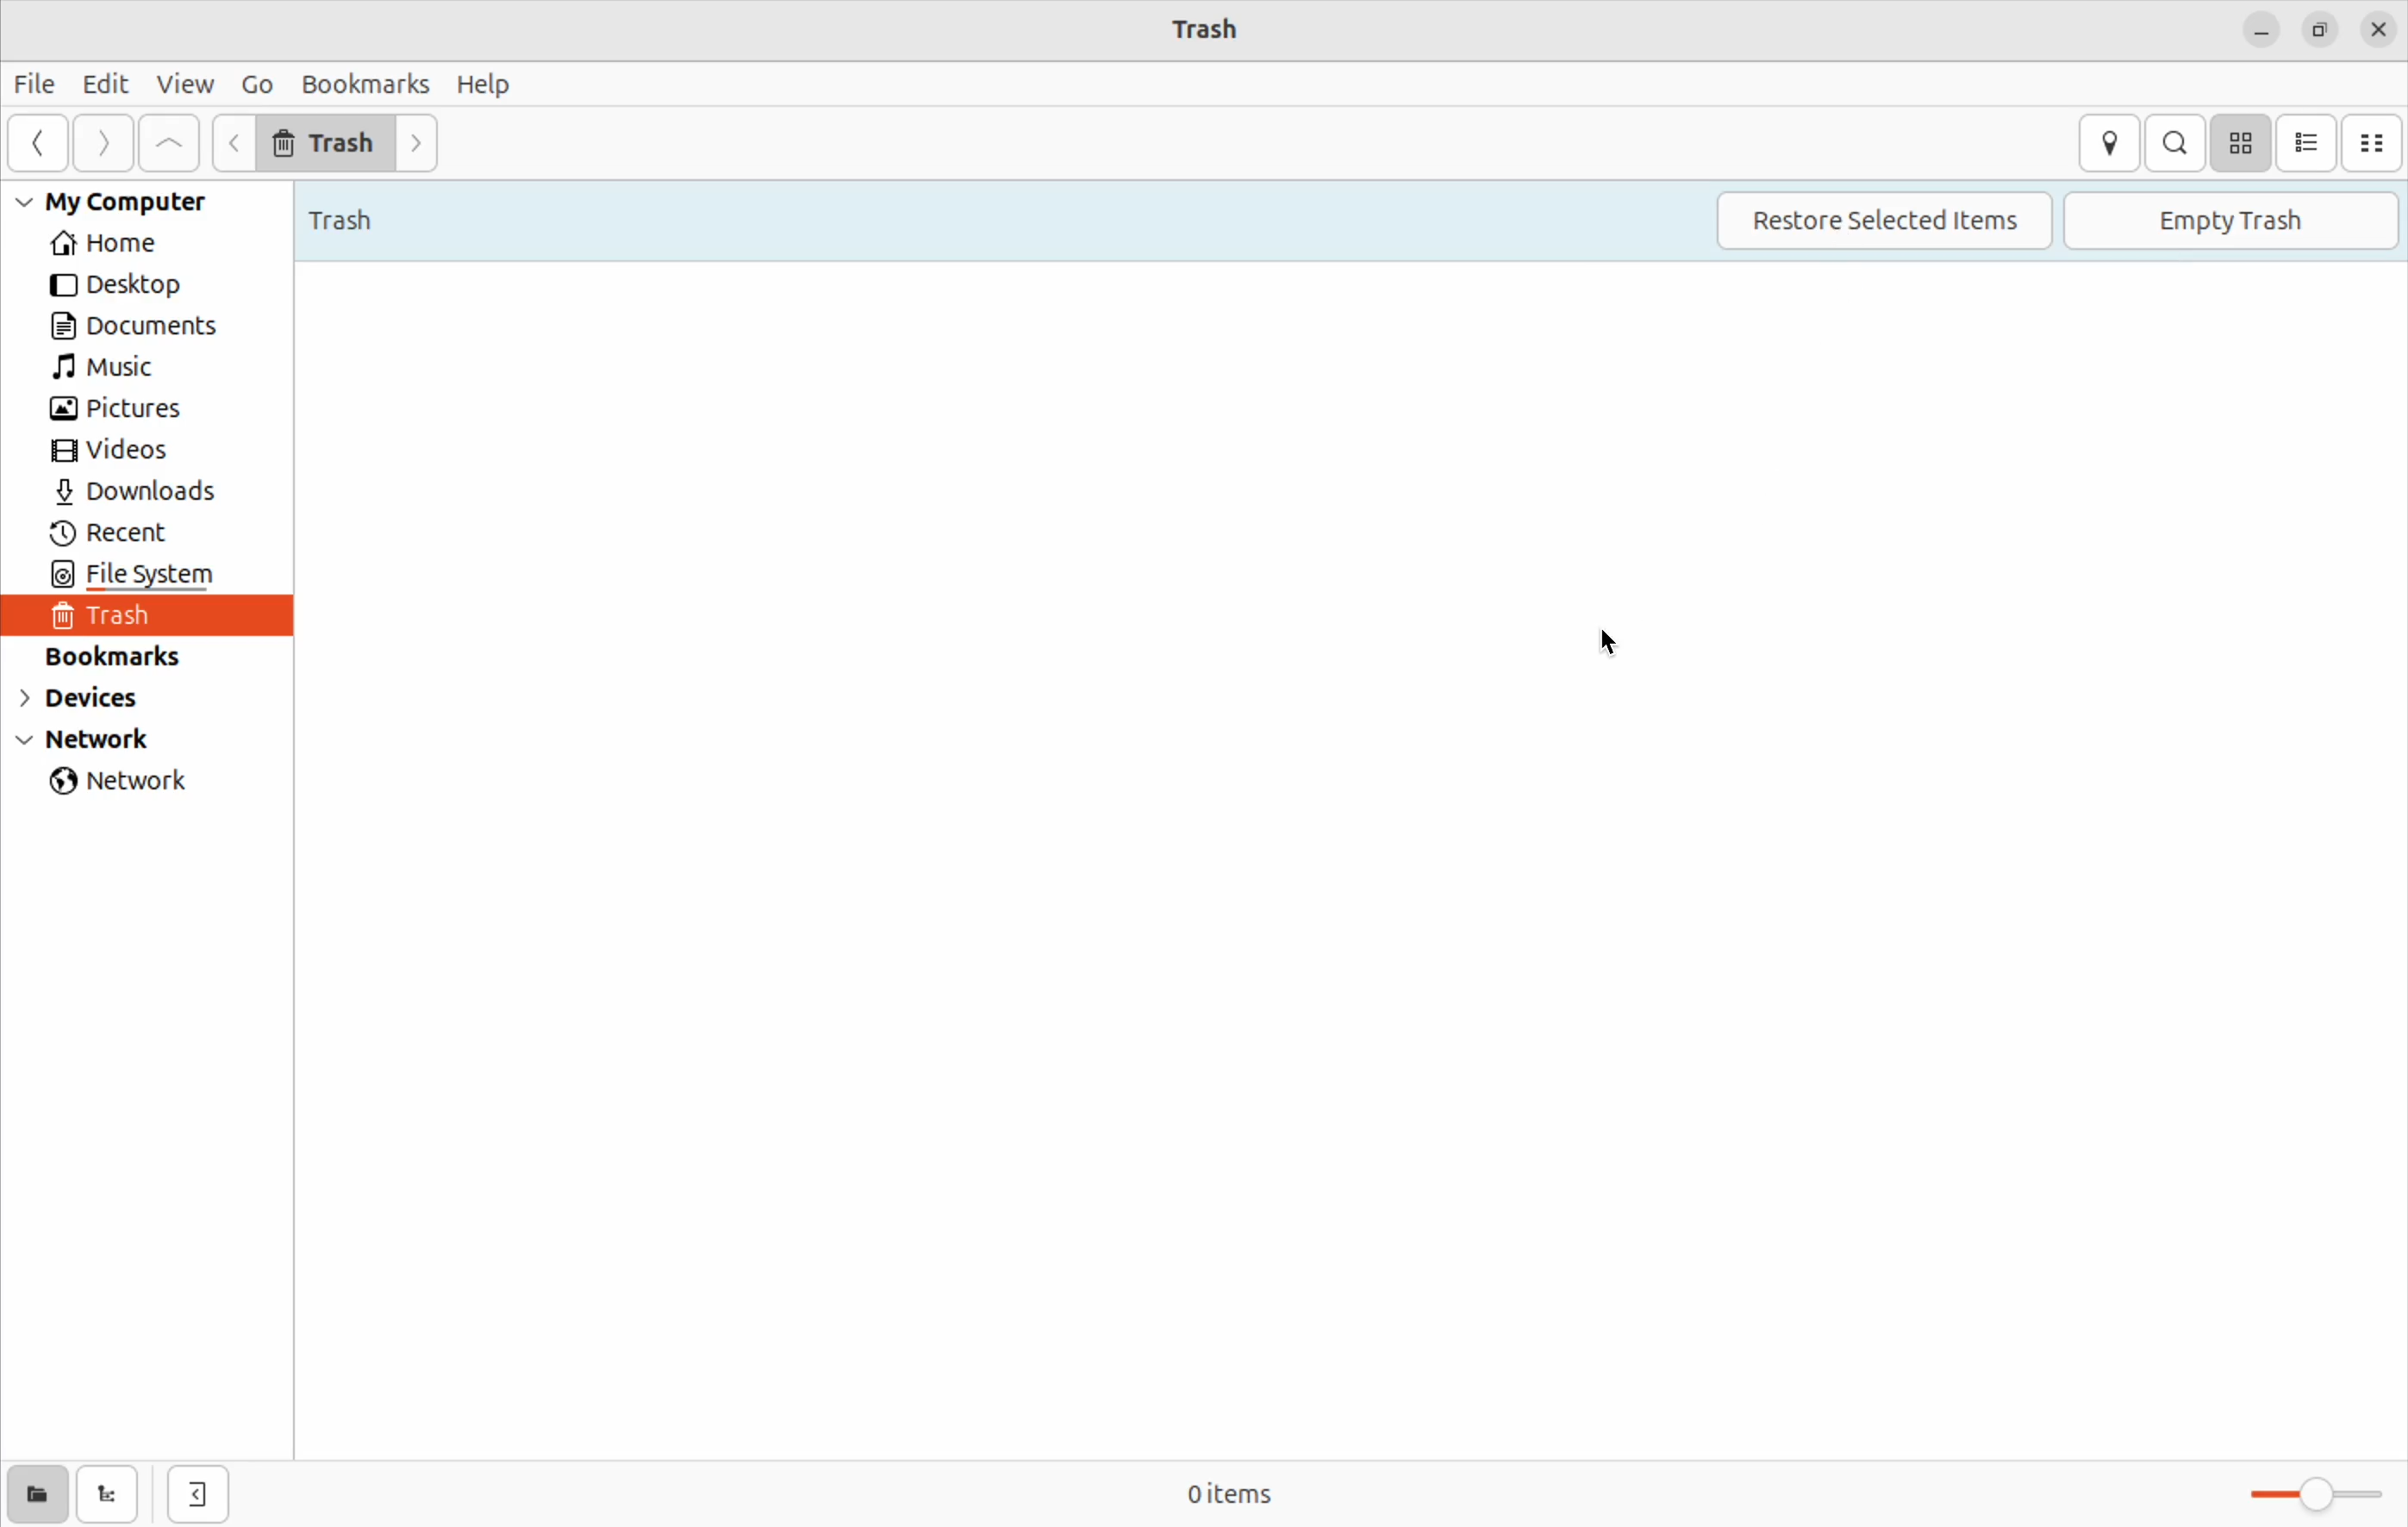 The image size is (2408, 1527). What do you see at coordinates (2232, 222) in the screenshot?
I see `empty trash` at bounding box center [2232, 222].